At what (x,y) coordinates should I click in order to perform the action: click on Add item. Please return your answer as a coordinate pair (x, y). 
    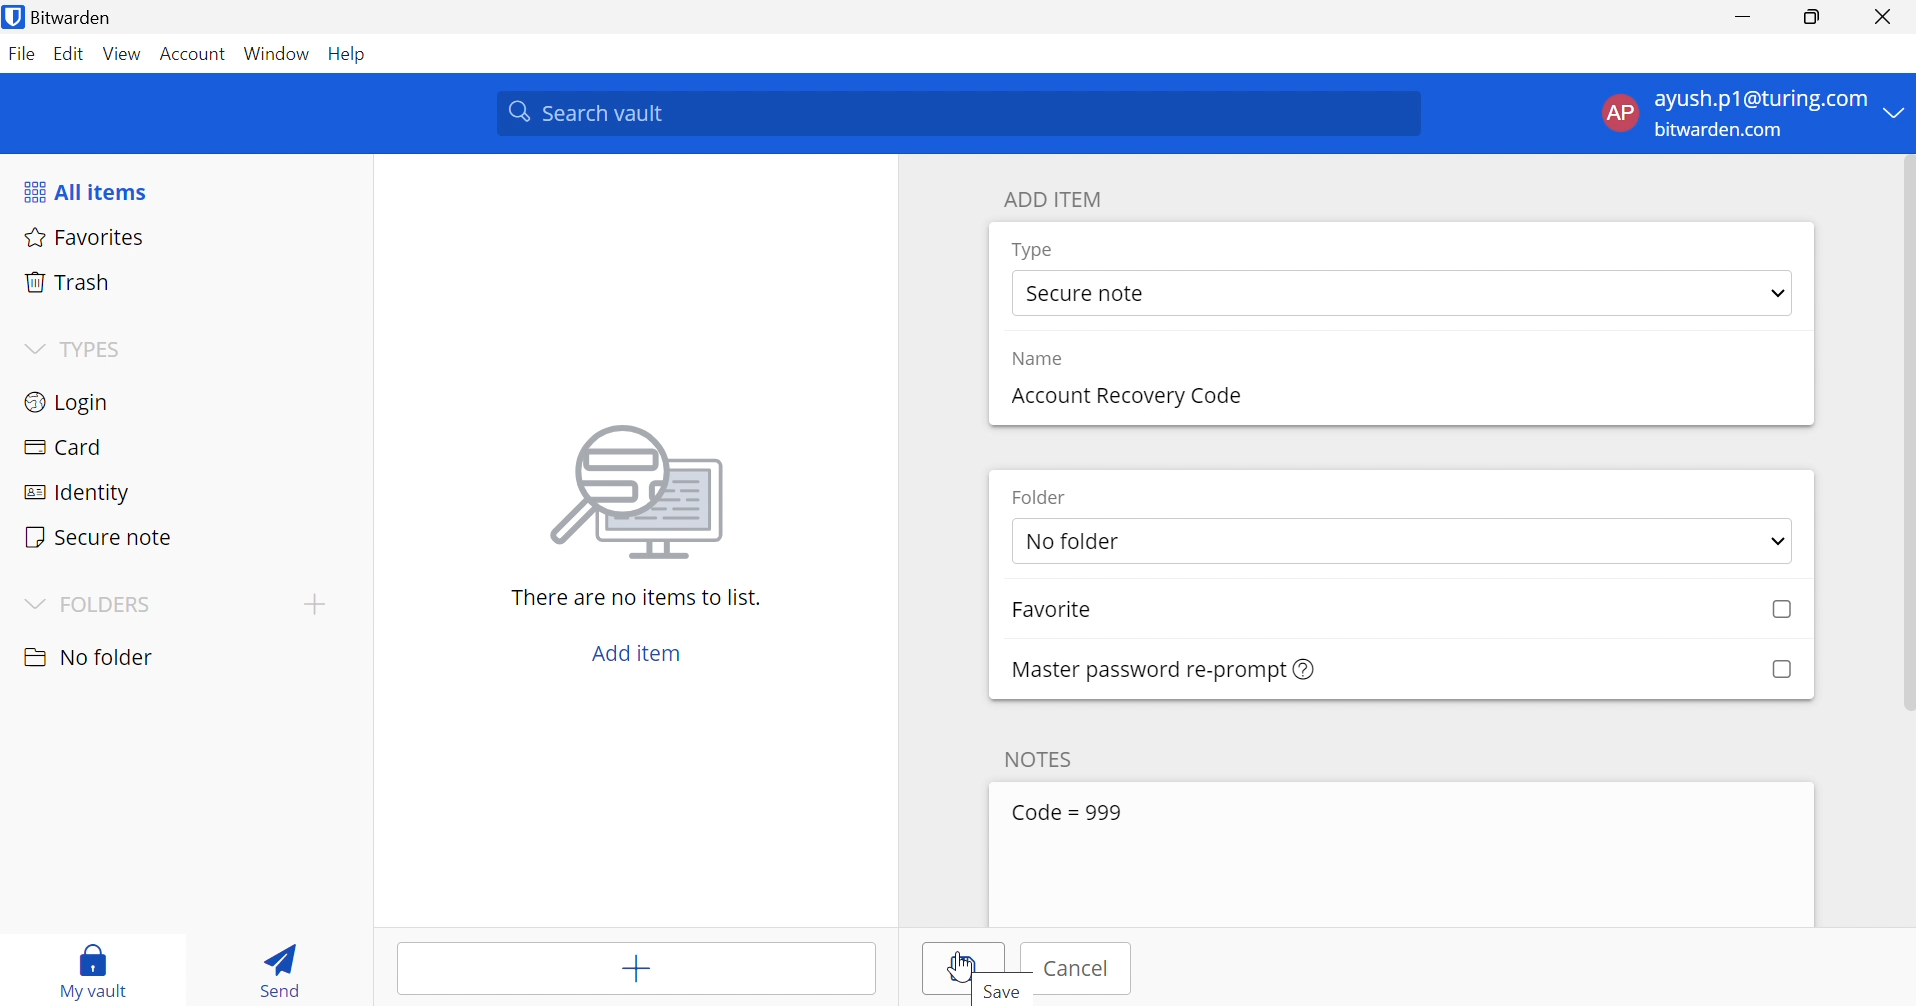
    Looking at the image, I should click on (635, 654).